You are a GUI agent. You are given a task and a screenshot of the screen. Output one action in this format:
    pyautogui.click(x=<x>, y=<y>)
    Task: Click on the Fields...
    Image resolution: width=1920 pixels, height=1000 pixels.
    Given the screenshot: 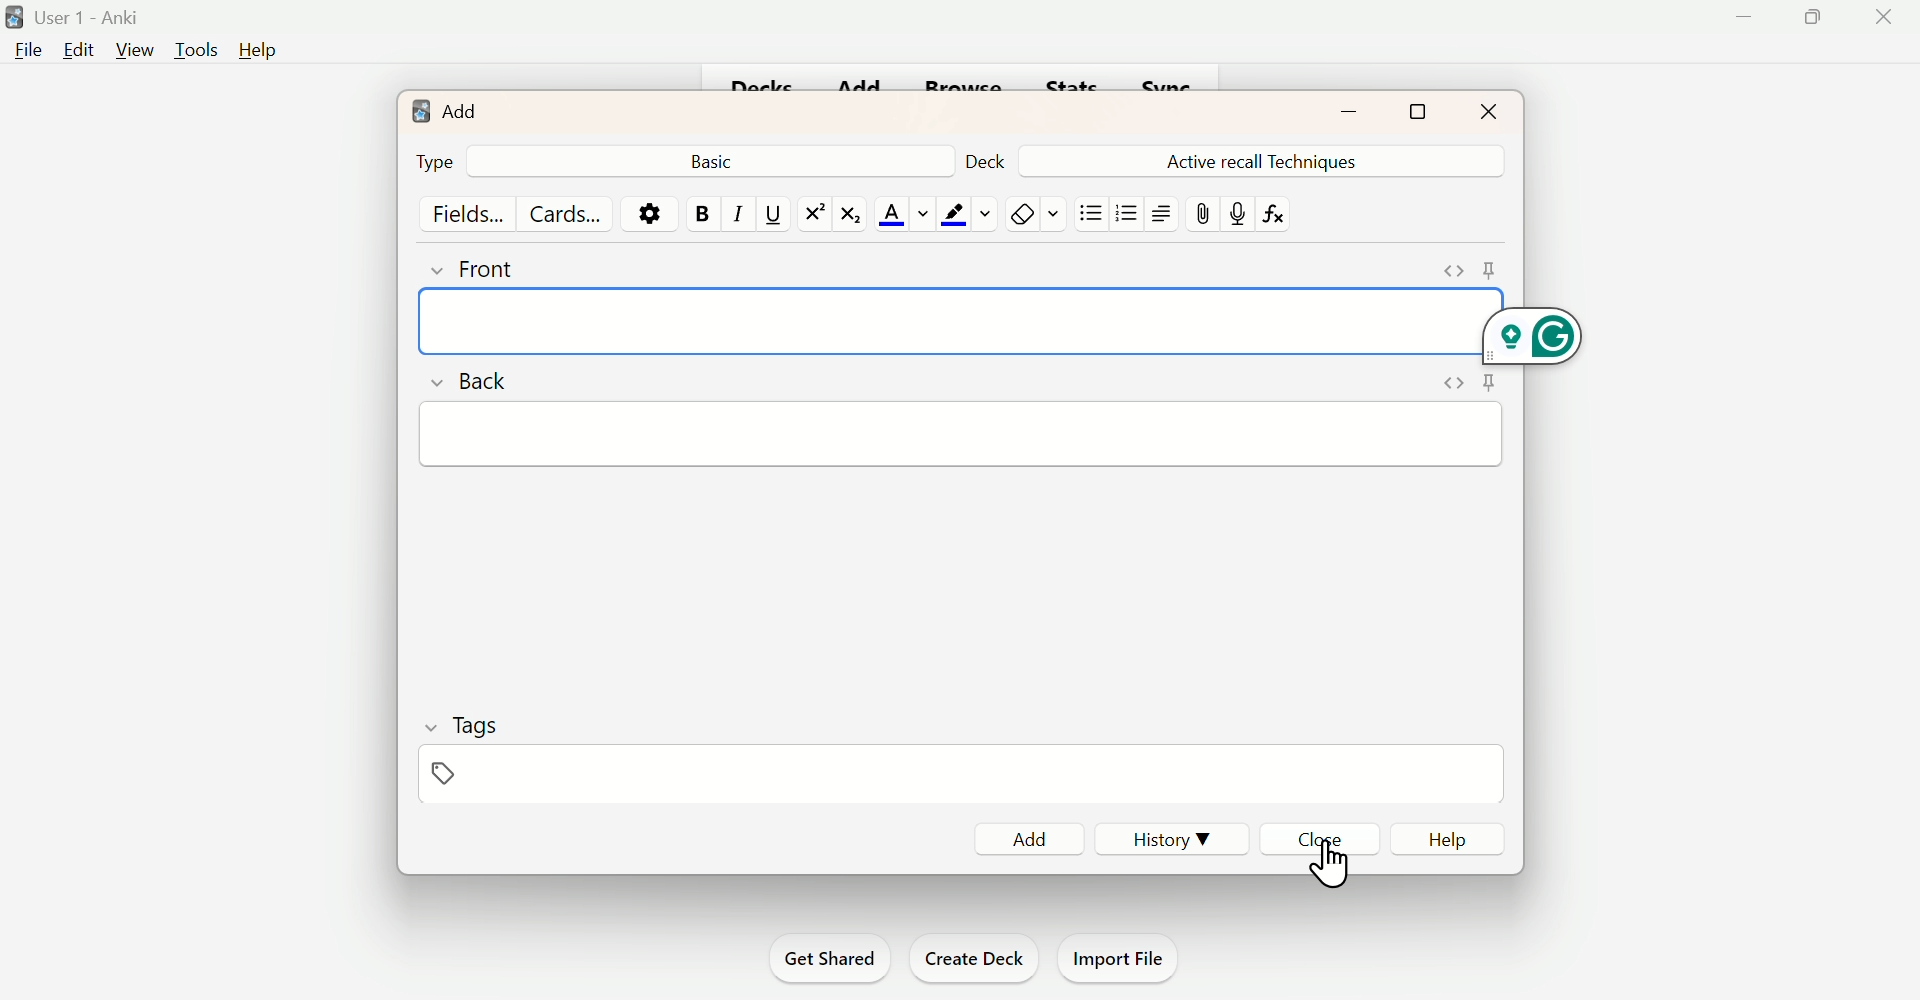 What is the action you would take?
    pyautogui.click(x=467, y=212)
    